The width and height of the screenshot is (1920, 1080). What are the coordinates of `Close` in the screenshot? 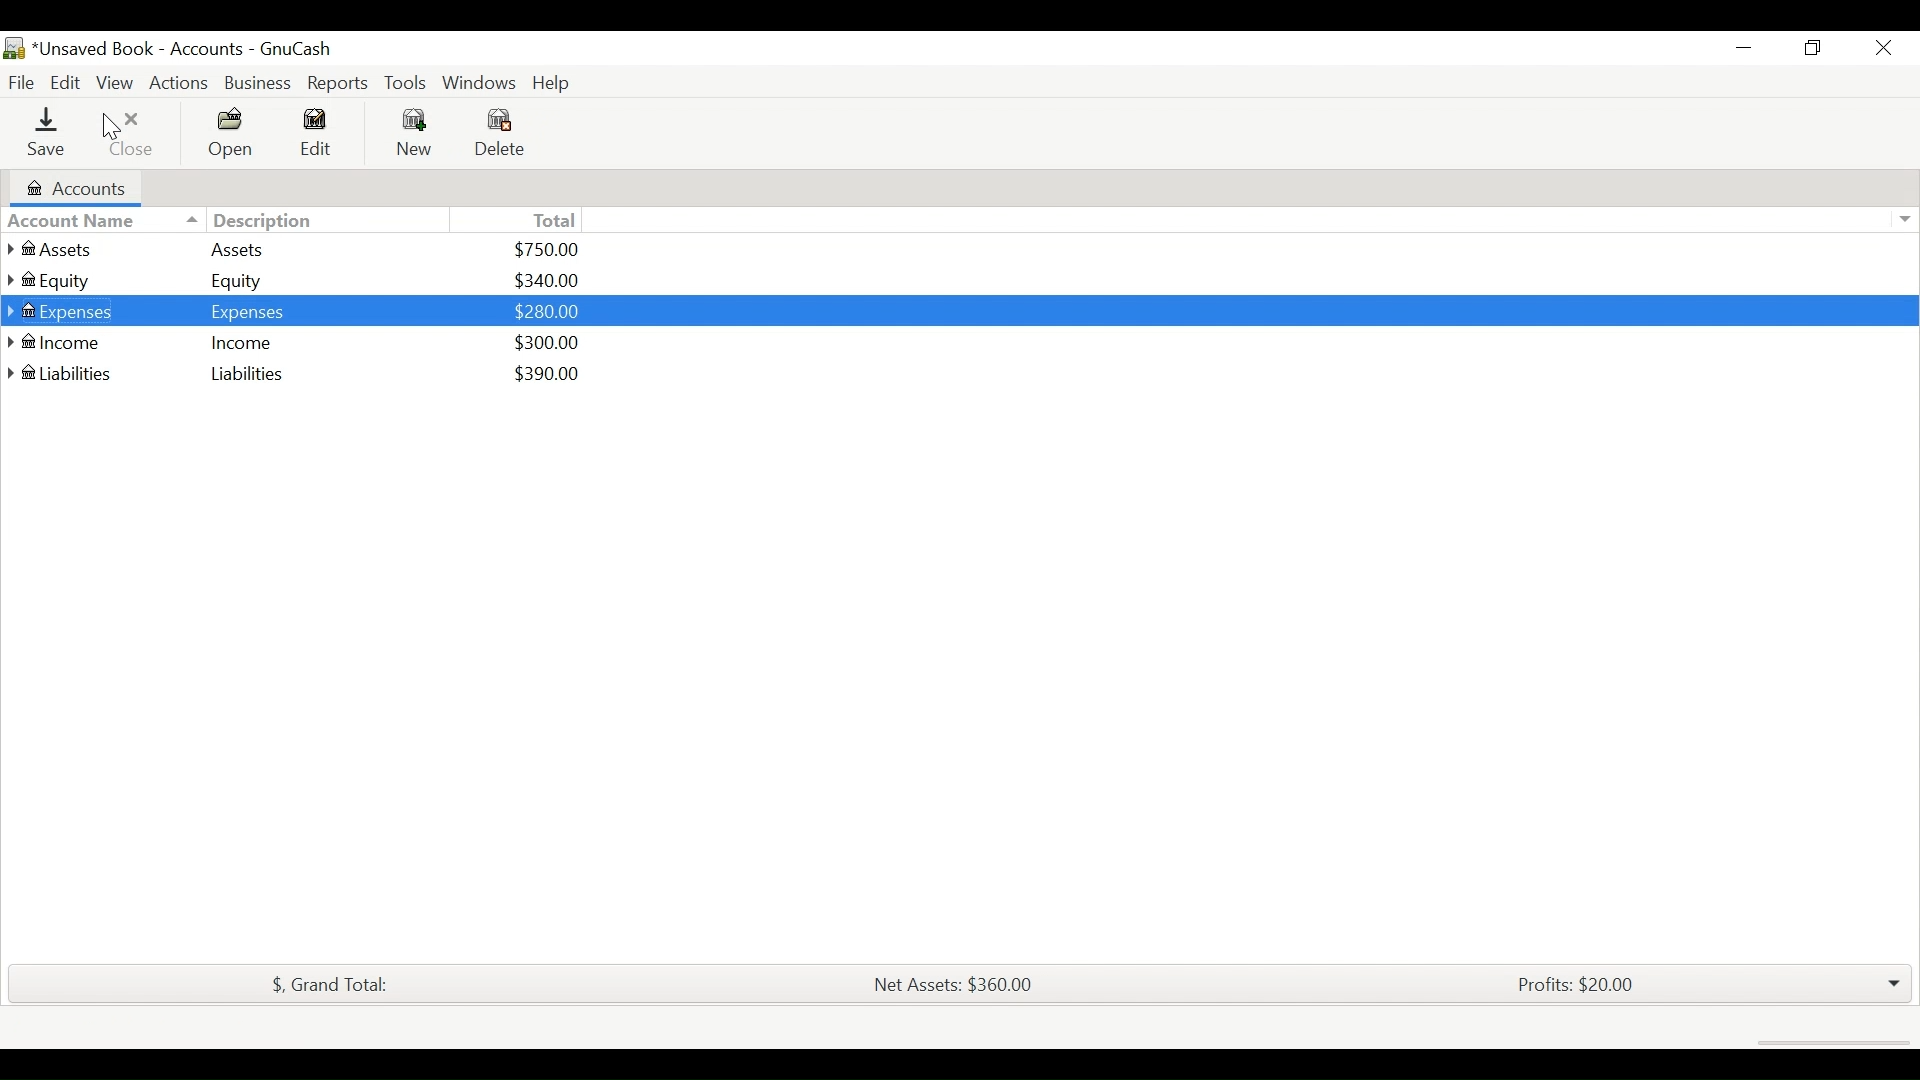 It's located at (124, 133).